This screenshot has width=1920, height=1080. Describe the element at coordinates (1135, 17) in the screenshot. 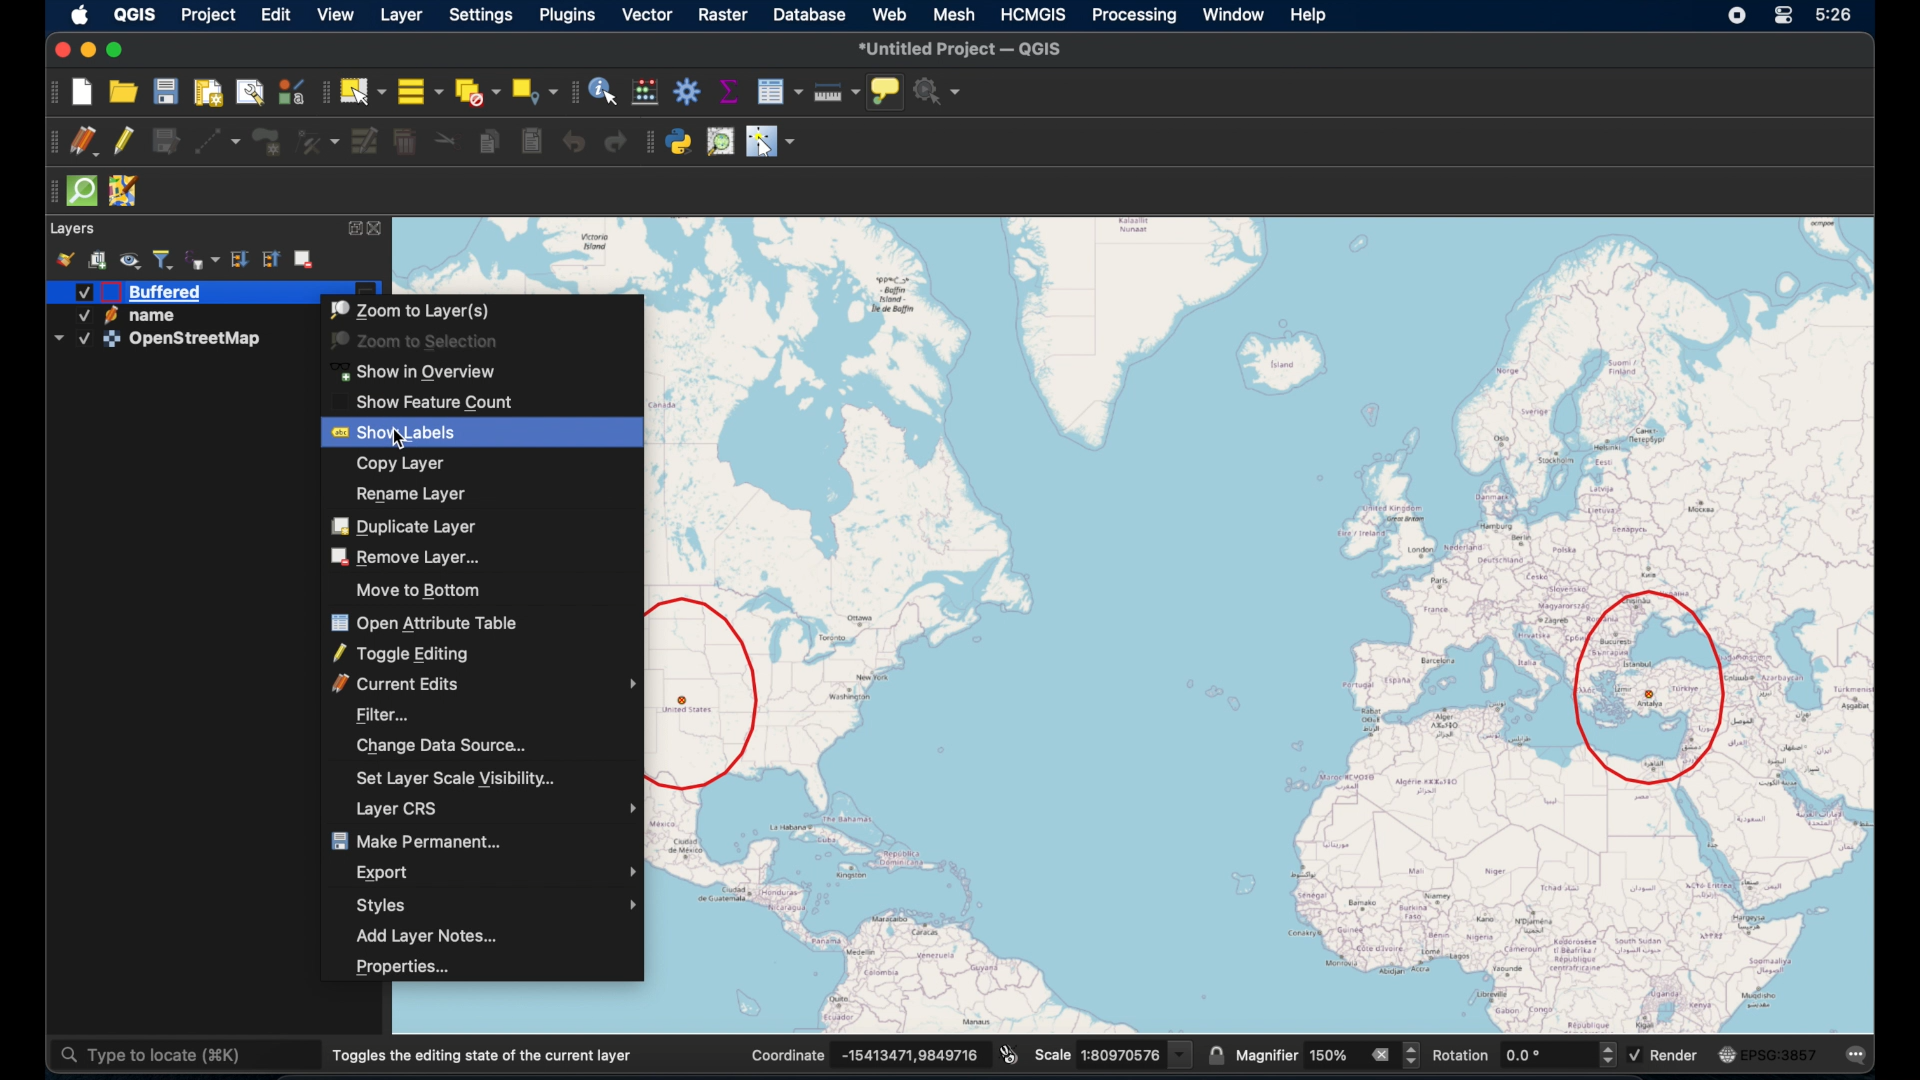

I see `processing` at that location.